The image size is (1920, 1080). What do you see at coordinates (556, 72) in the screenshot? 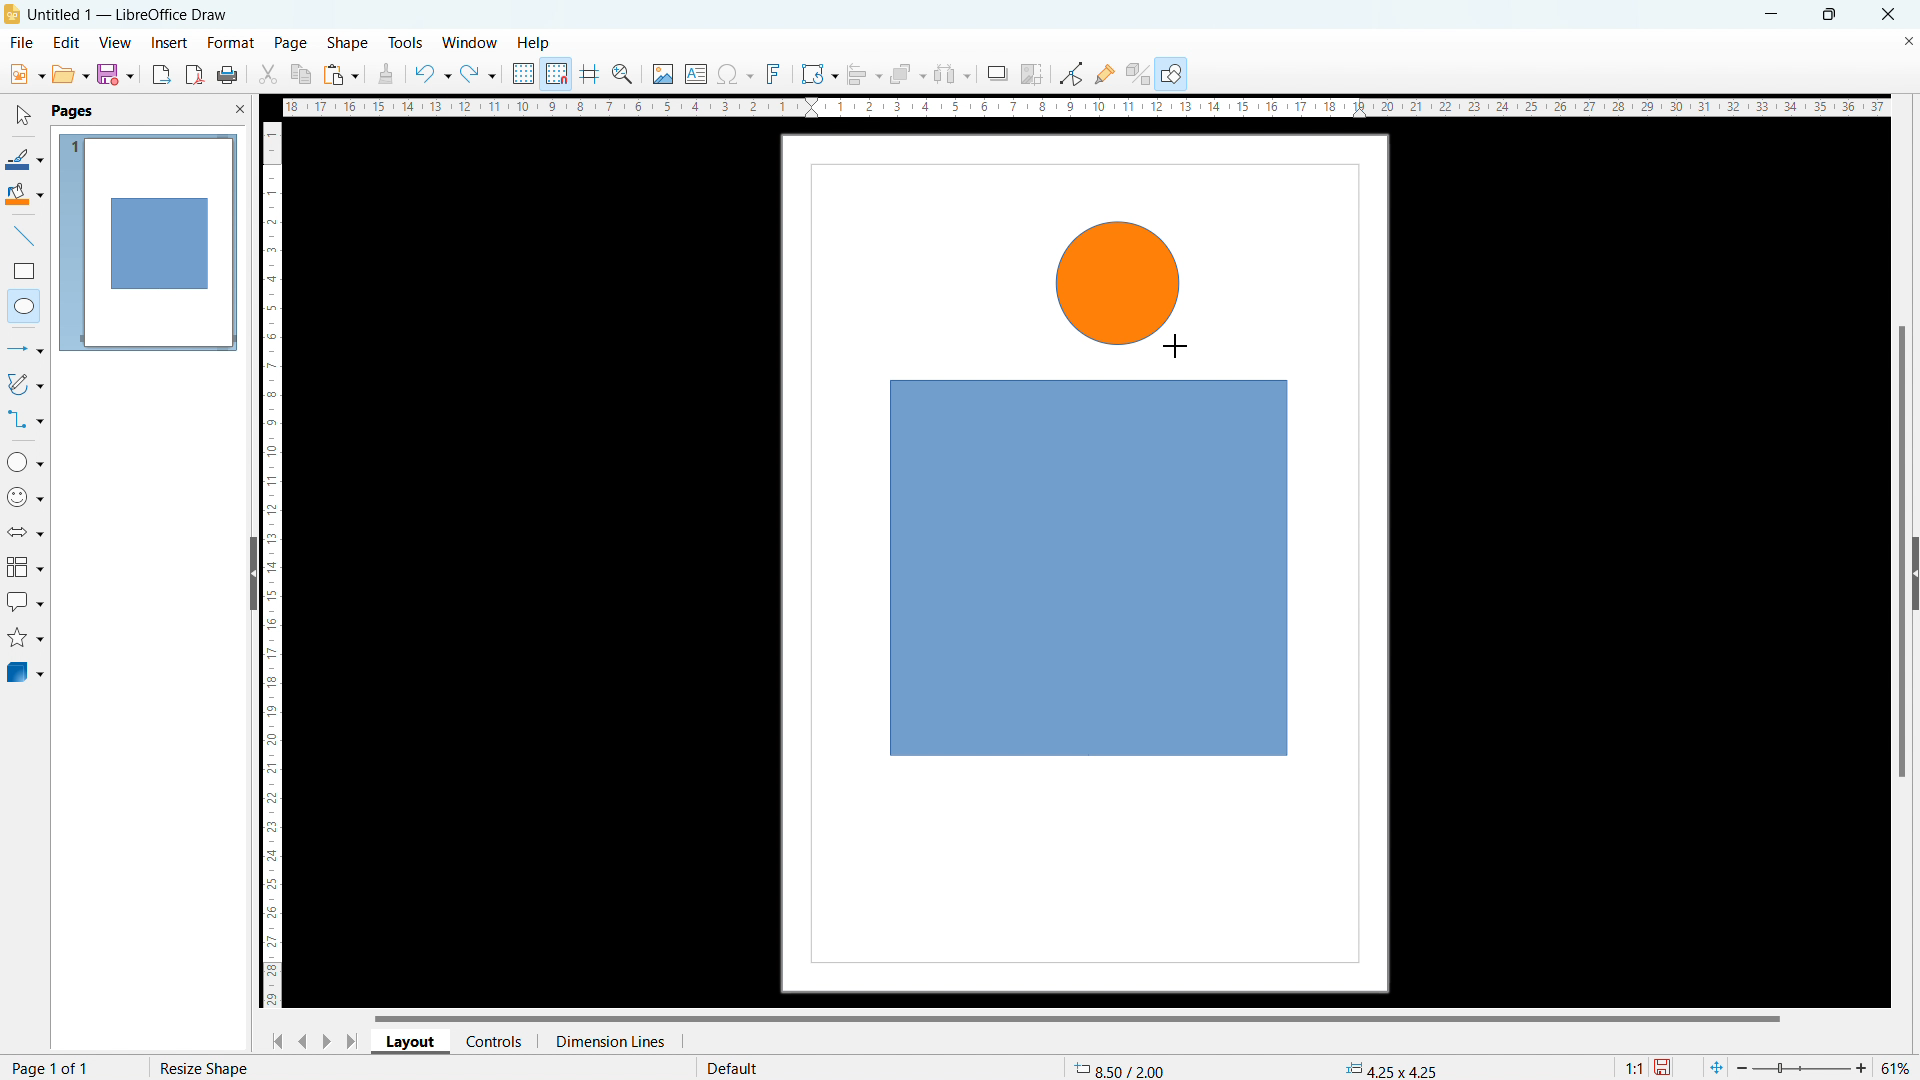
I see `snap to grid` at bounding box center [556, 72].